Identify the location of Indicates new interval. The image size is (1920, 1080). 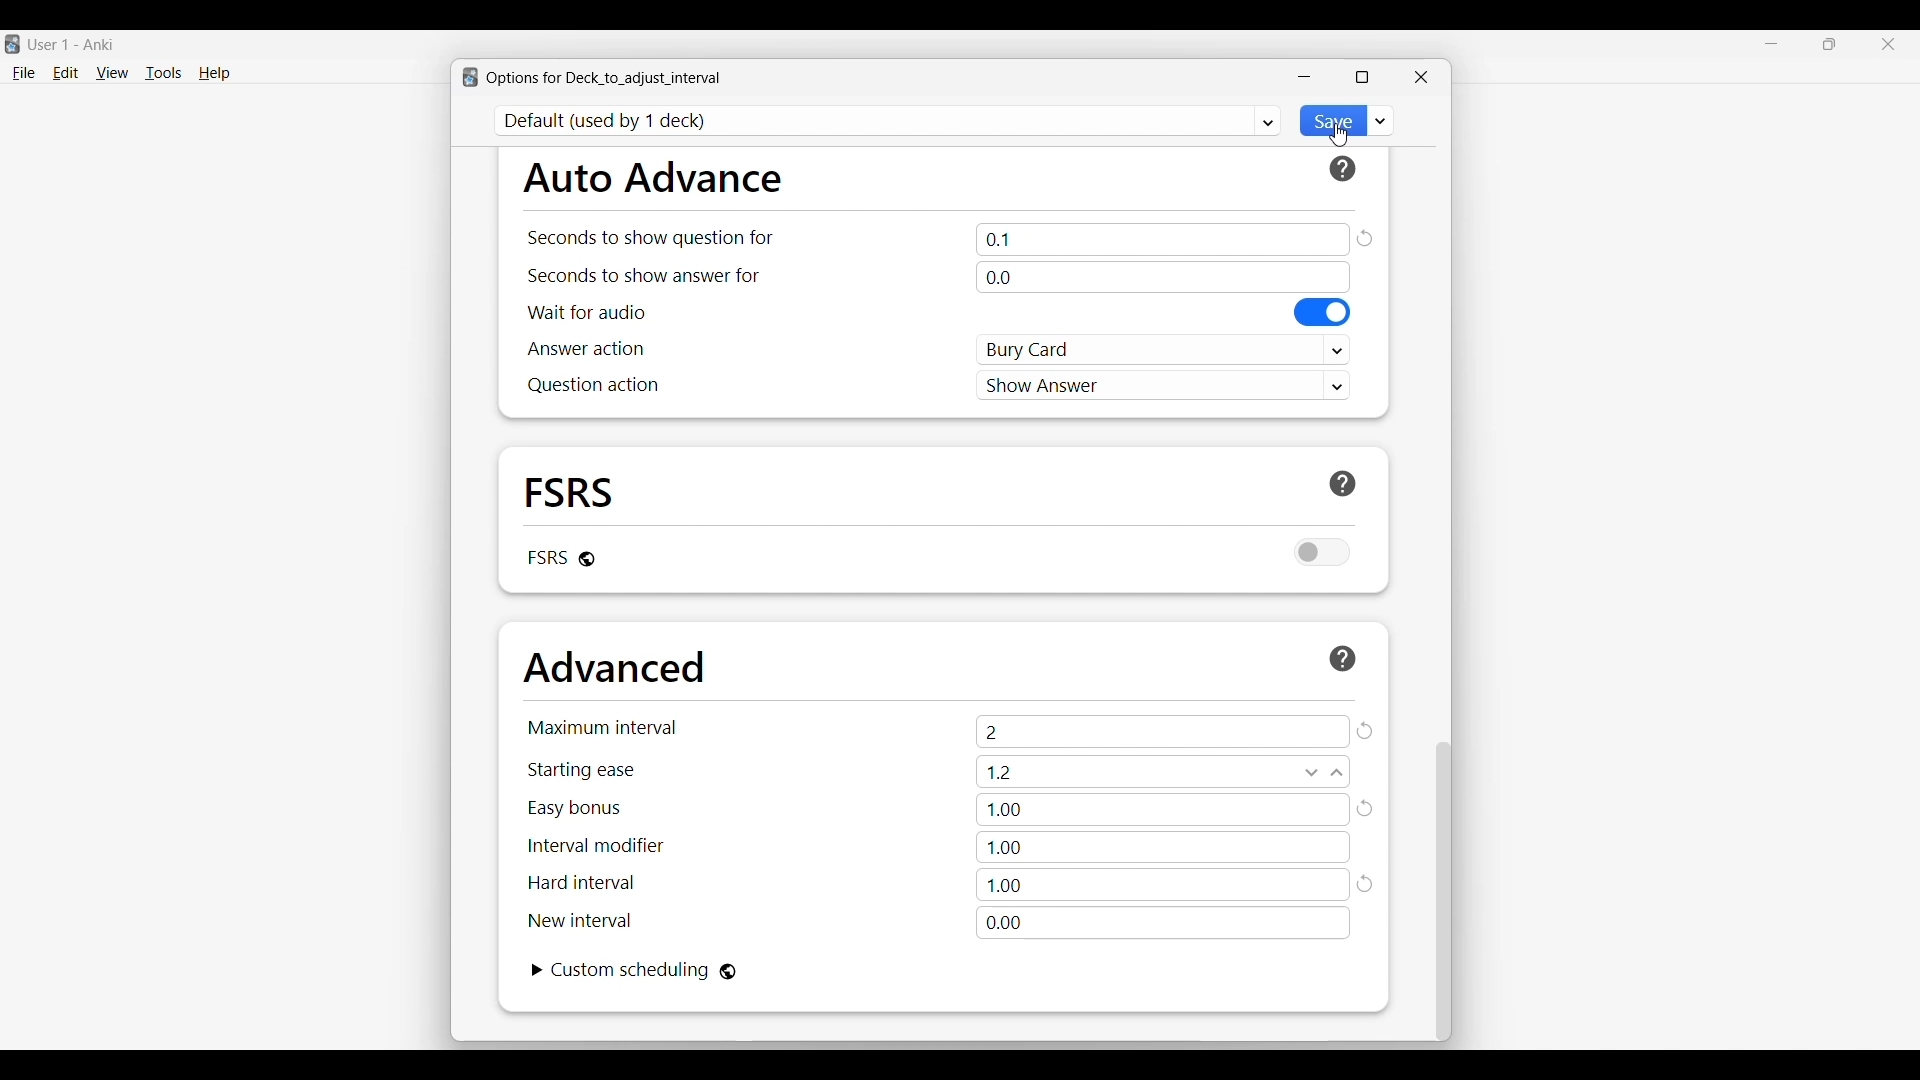
(579, 920).